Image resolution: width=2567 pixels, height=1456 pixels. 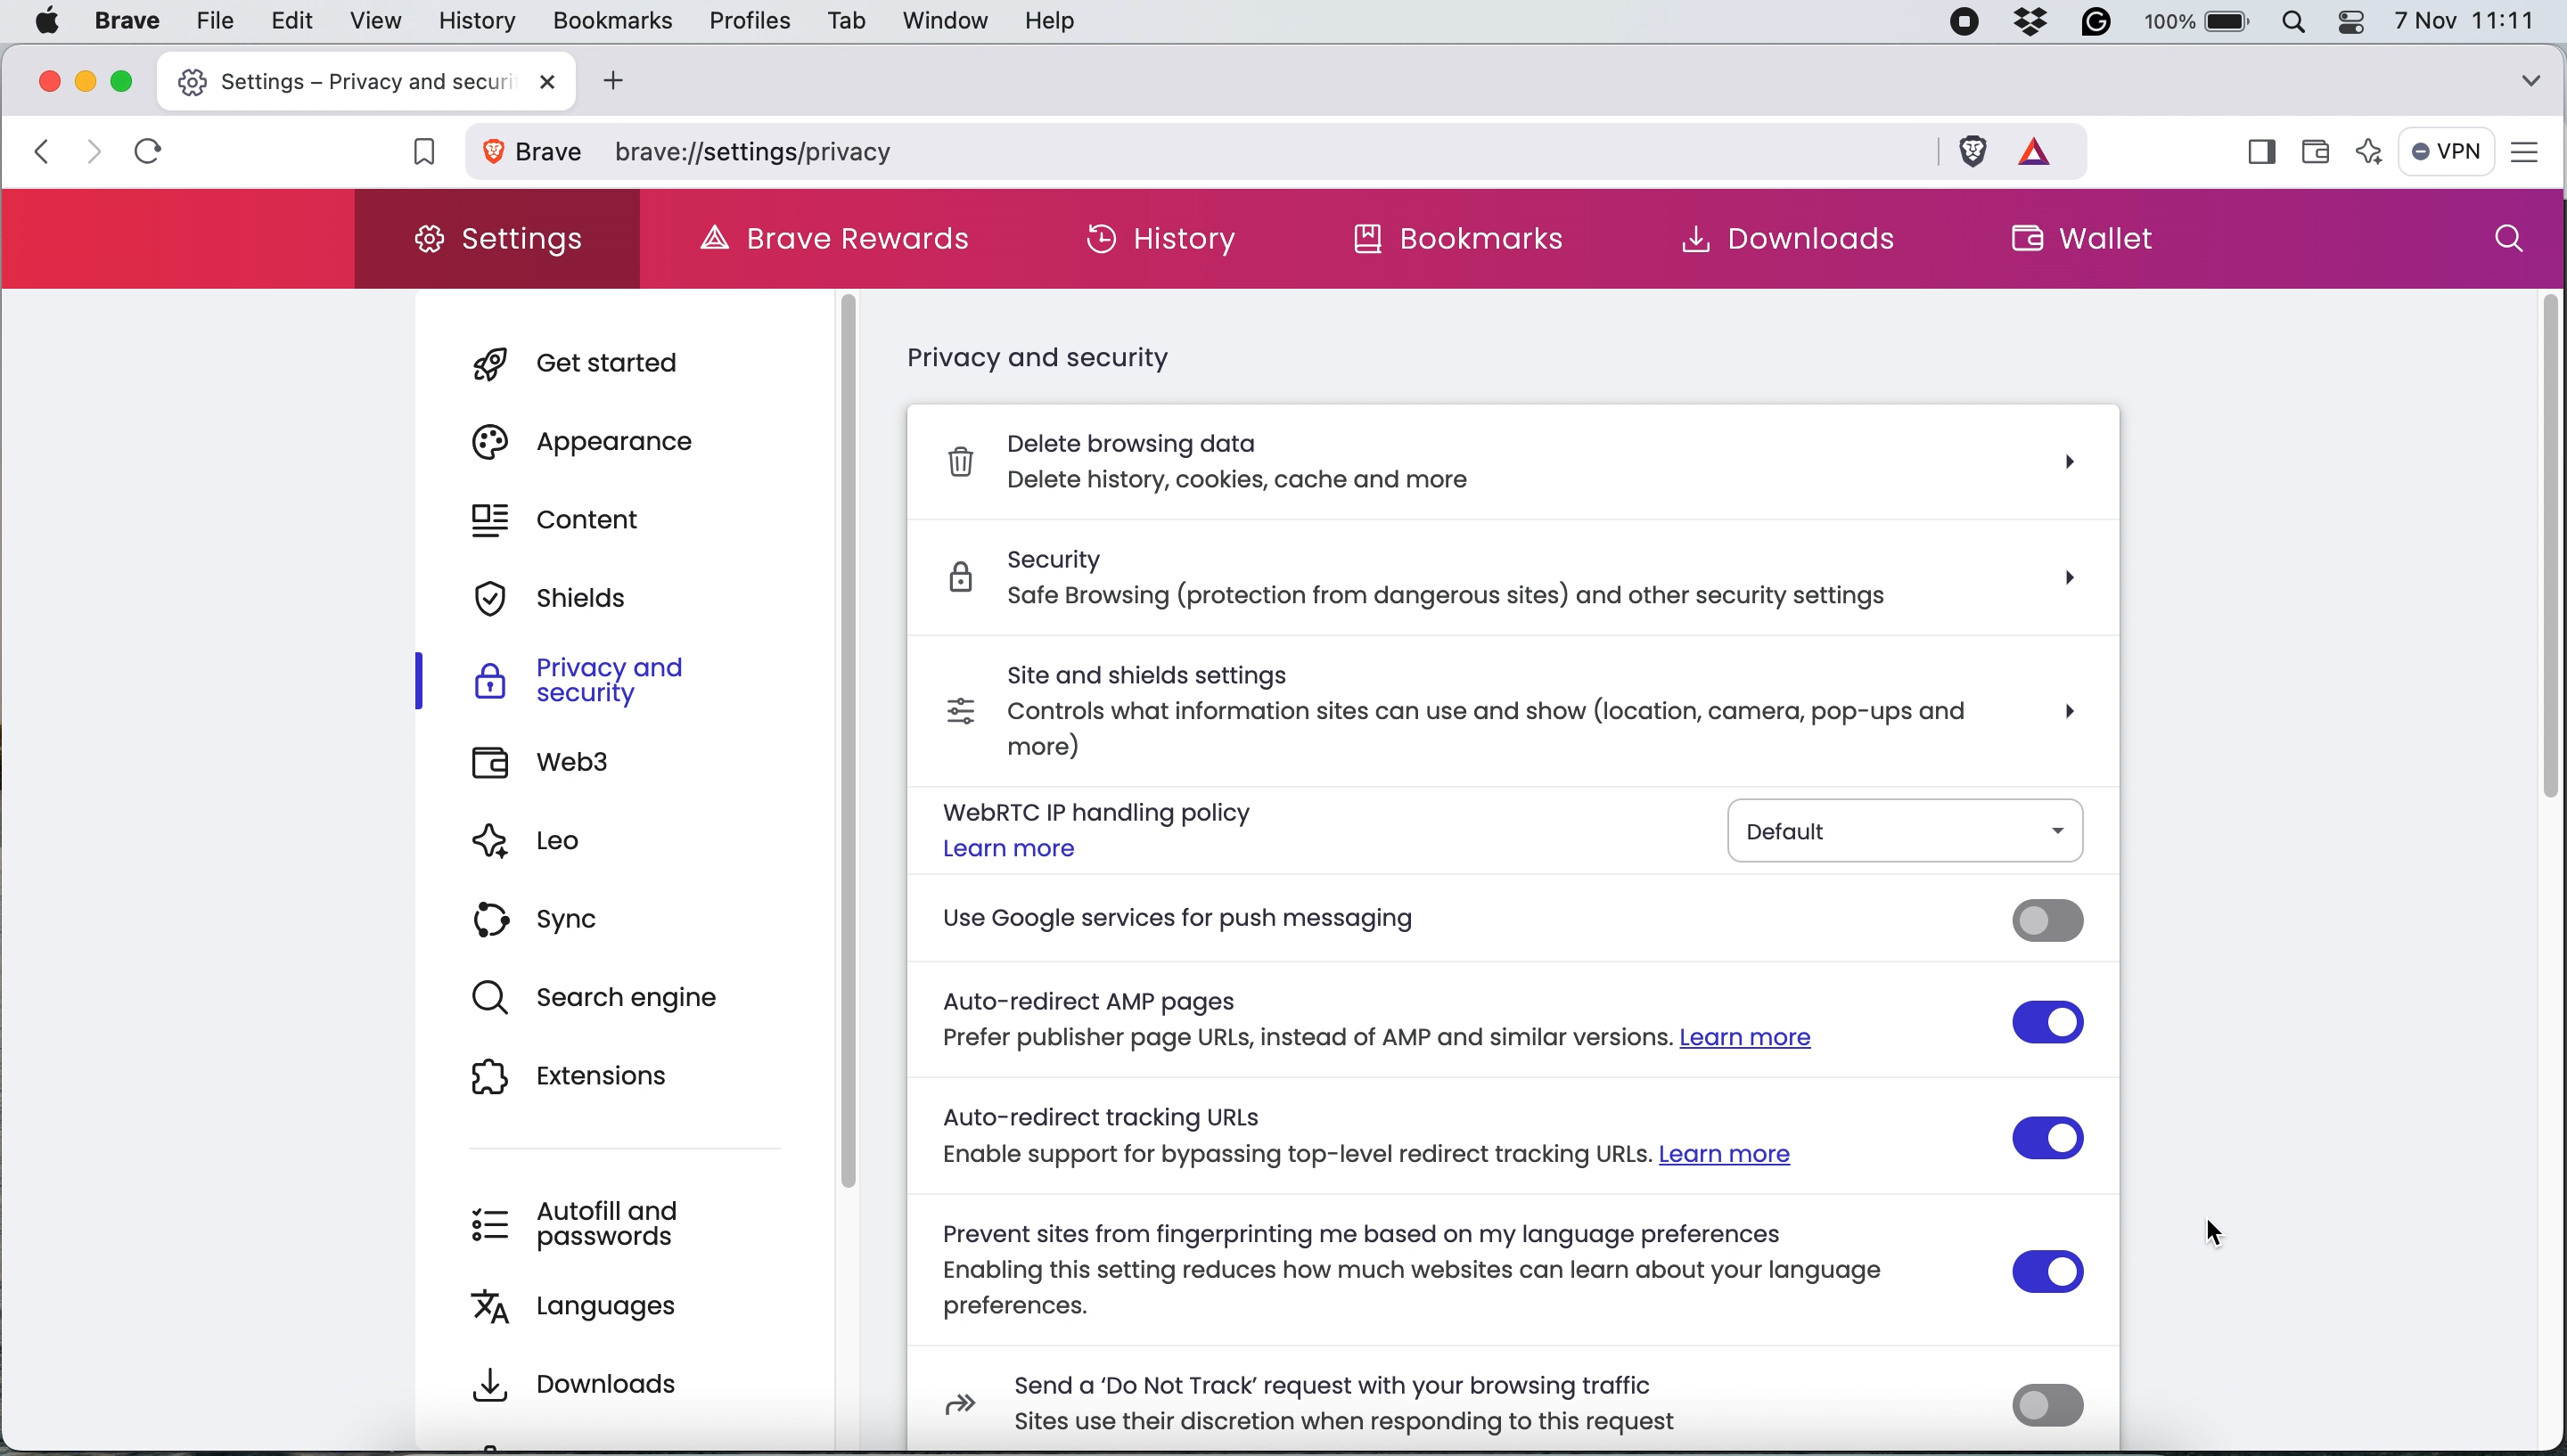 I want to click on close, so click(x=46, y=81).